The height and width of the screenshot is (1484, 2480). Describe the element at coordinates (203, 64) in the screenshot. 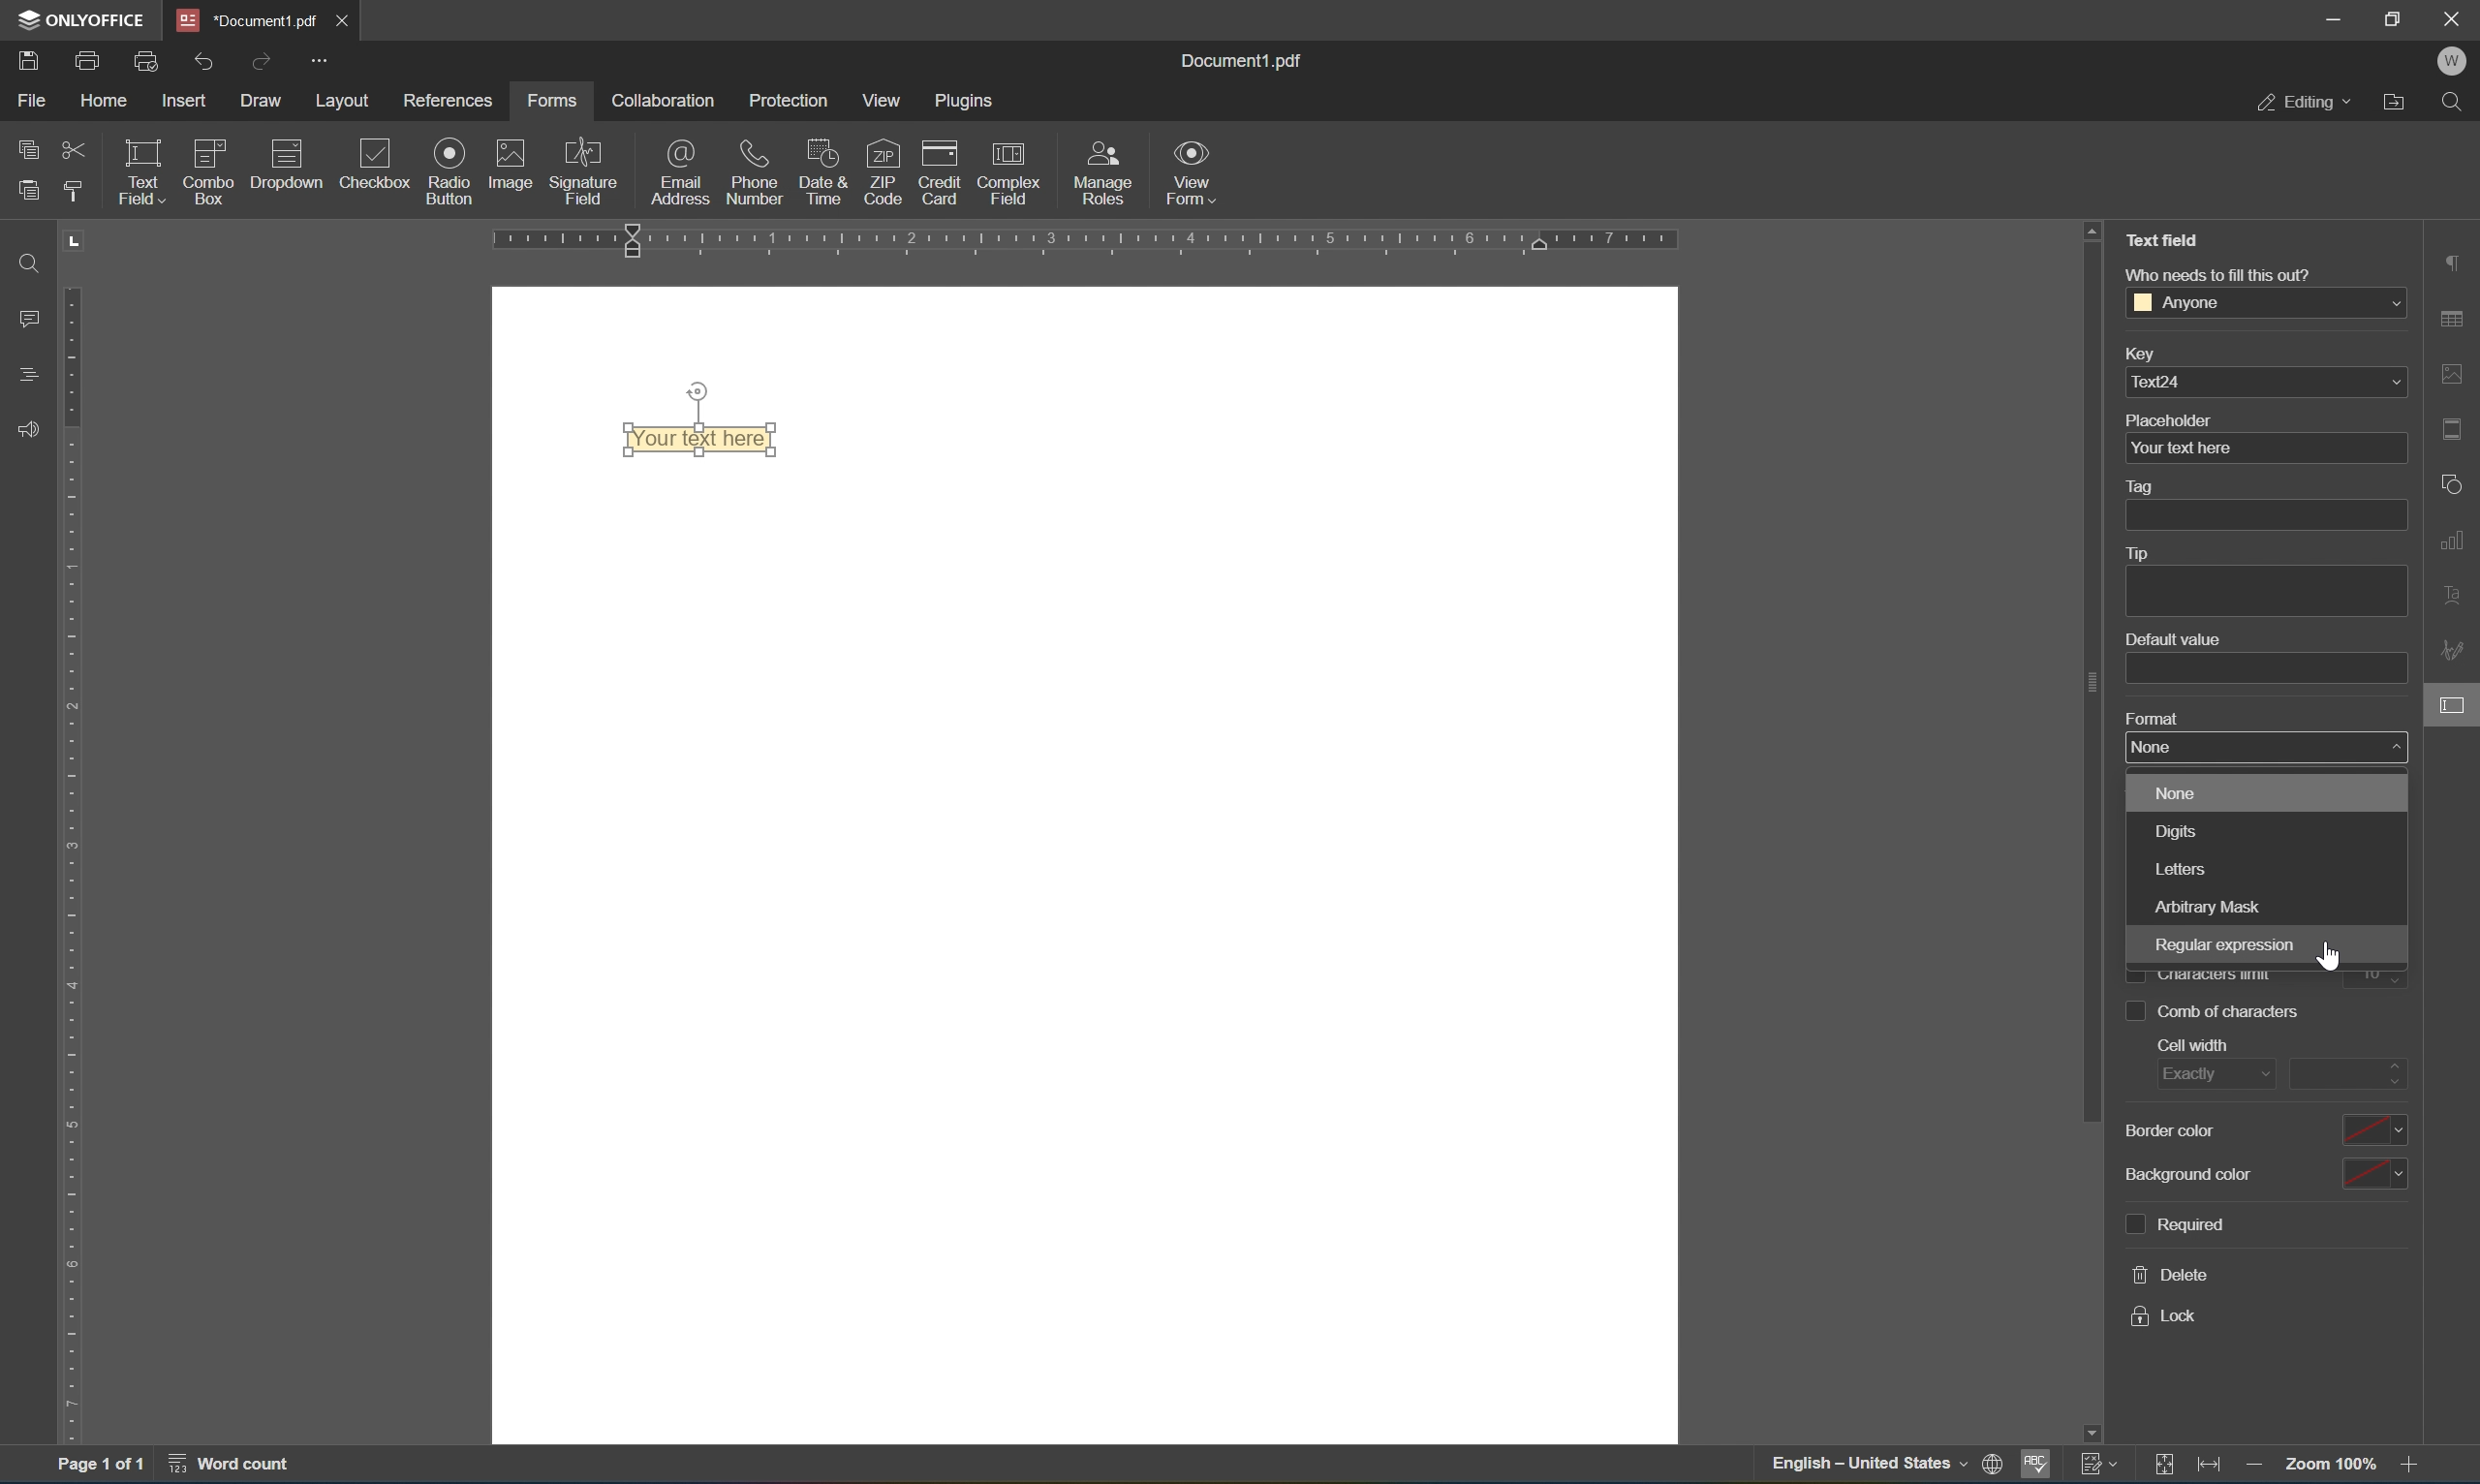

I see `undo` at that location.